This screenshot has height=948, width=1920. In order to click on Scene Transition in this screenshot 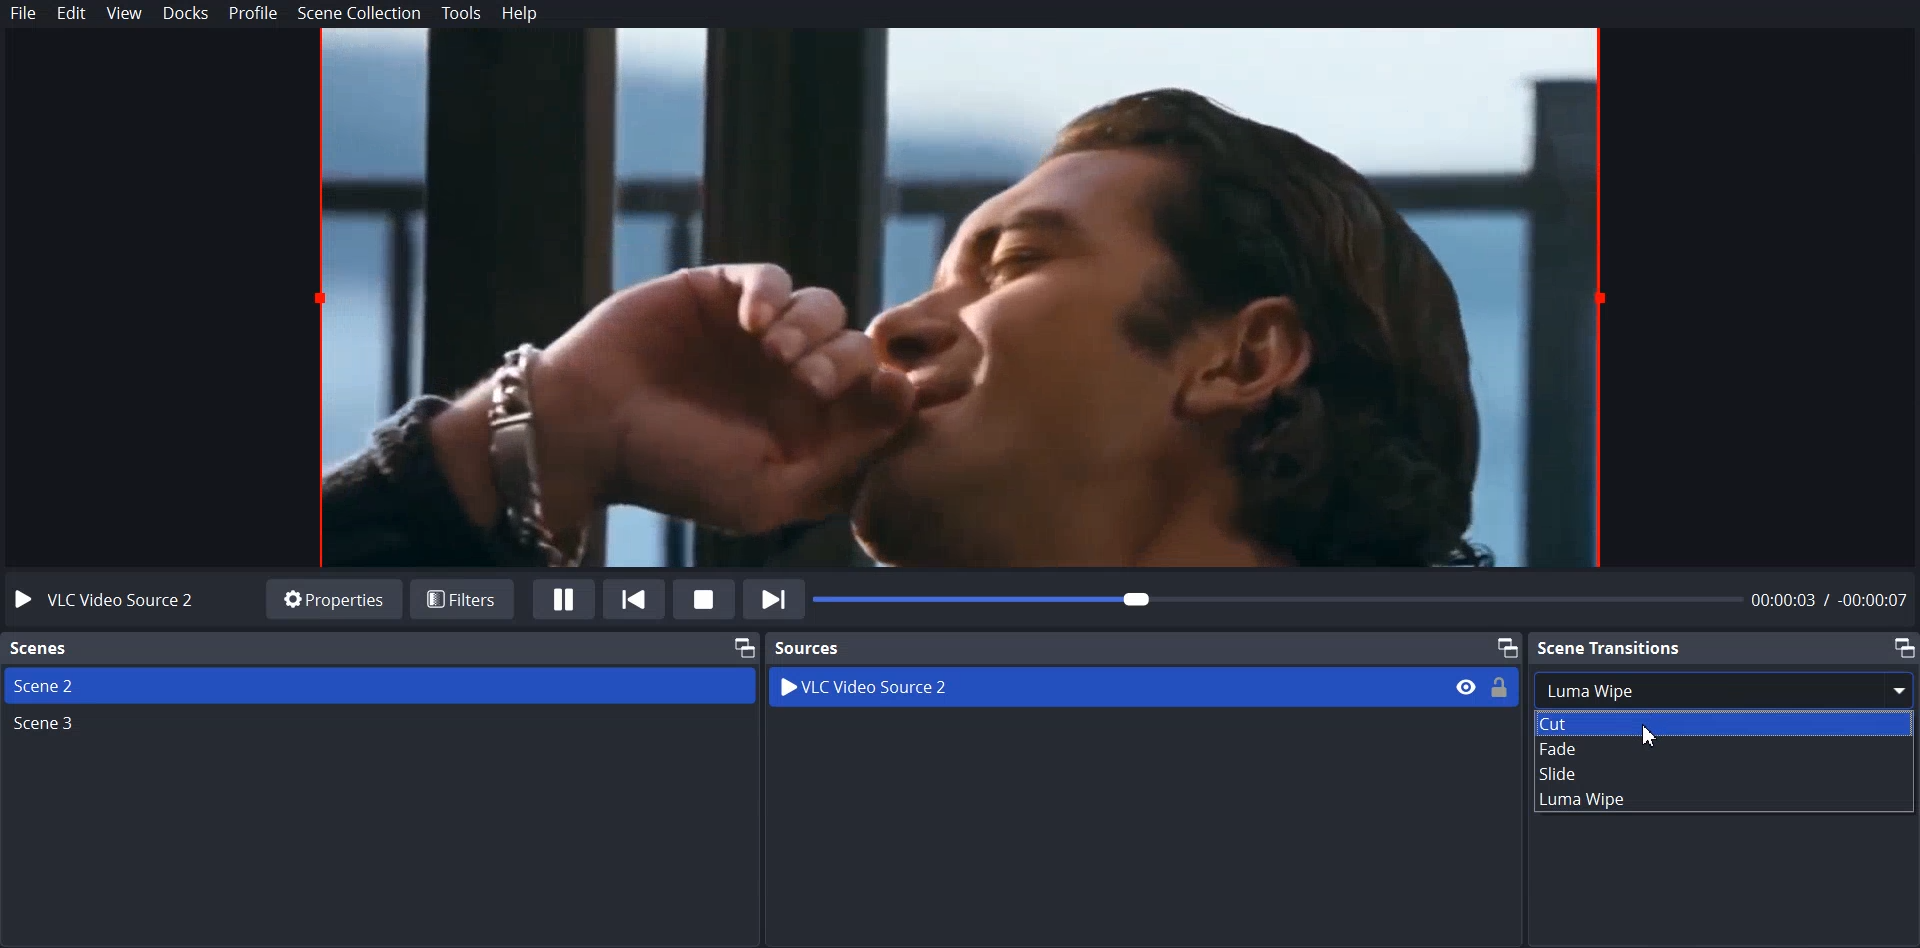, I will do `click(1611, 646)`.